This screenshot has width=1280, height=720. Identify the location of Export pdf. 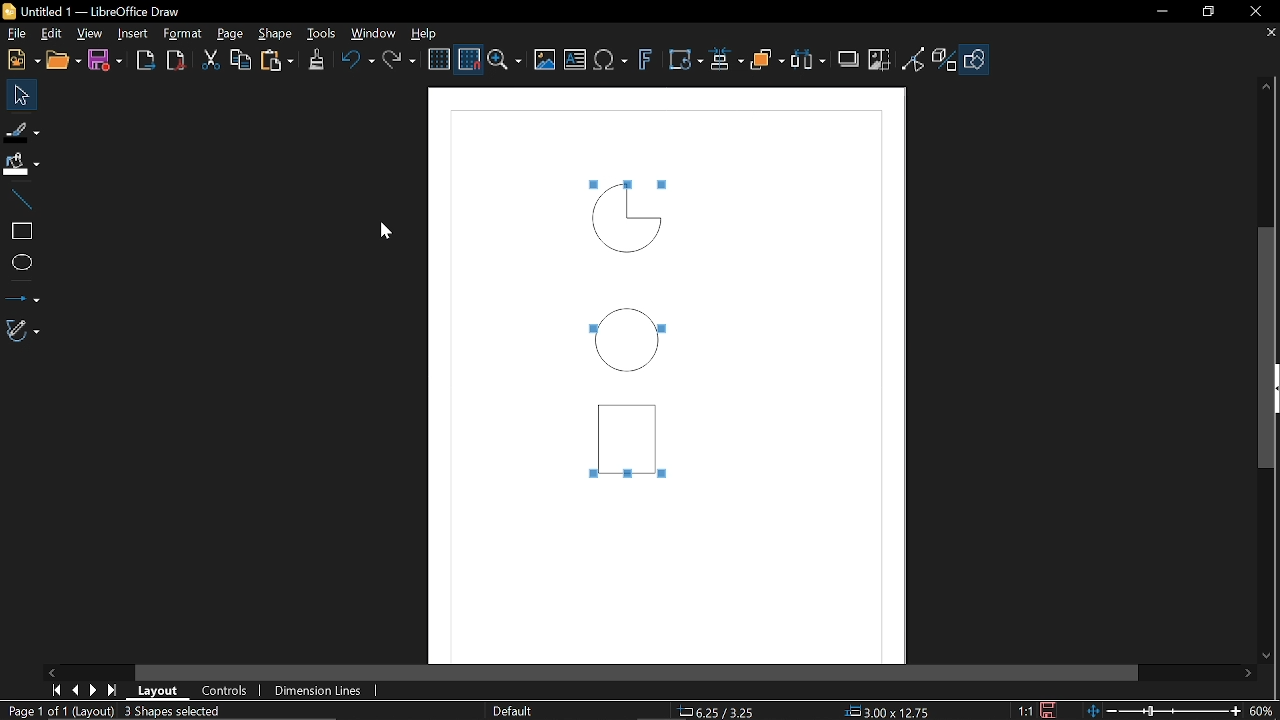
(174, 61).